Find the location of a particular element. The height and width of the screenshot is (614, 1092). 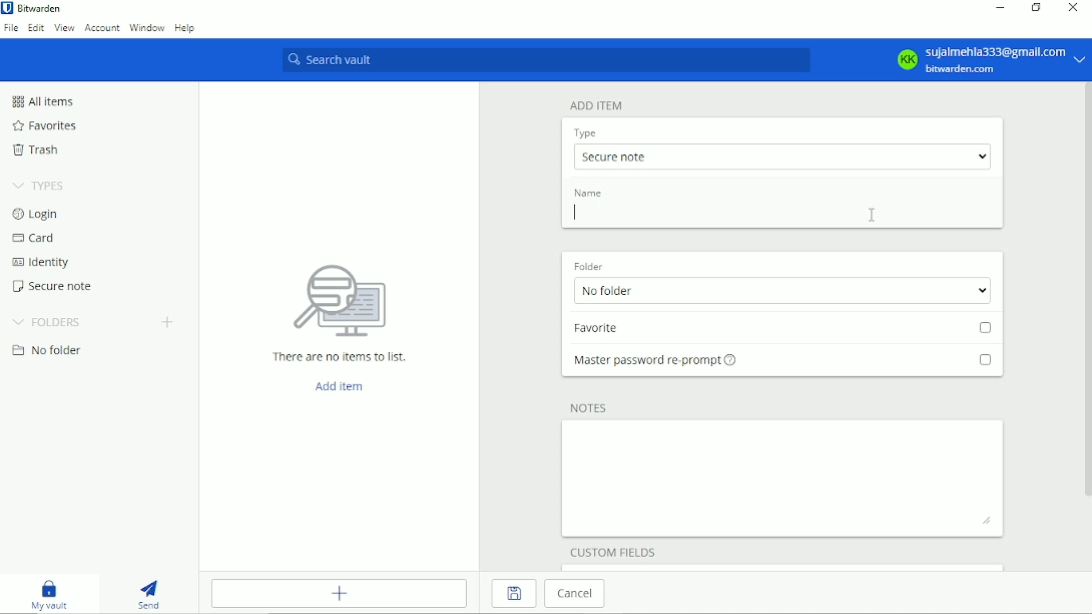

KK sujalmehla333@gmail.com    bitwarden.com is located at coordinates (989, 60).